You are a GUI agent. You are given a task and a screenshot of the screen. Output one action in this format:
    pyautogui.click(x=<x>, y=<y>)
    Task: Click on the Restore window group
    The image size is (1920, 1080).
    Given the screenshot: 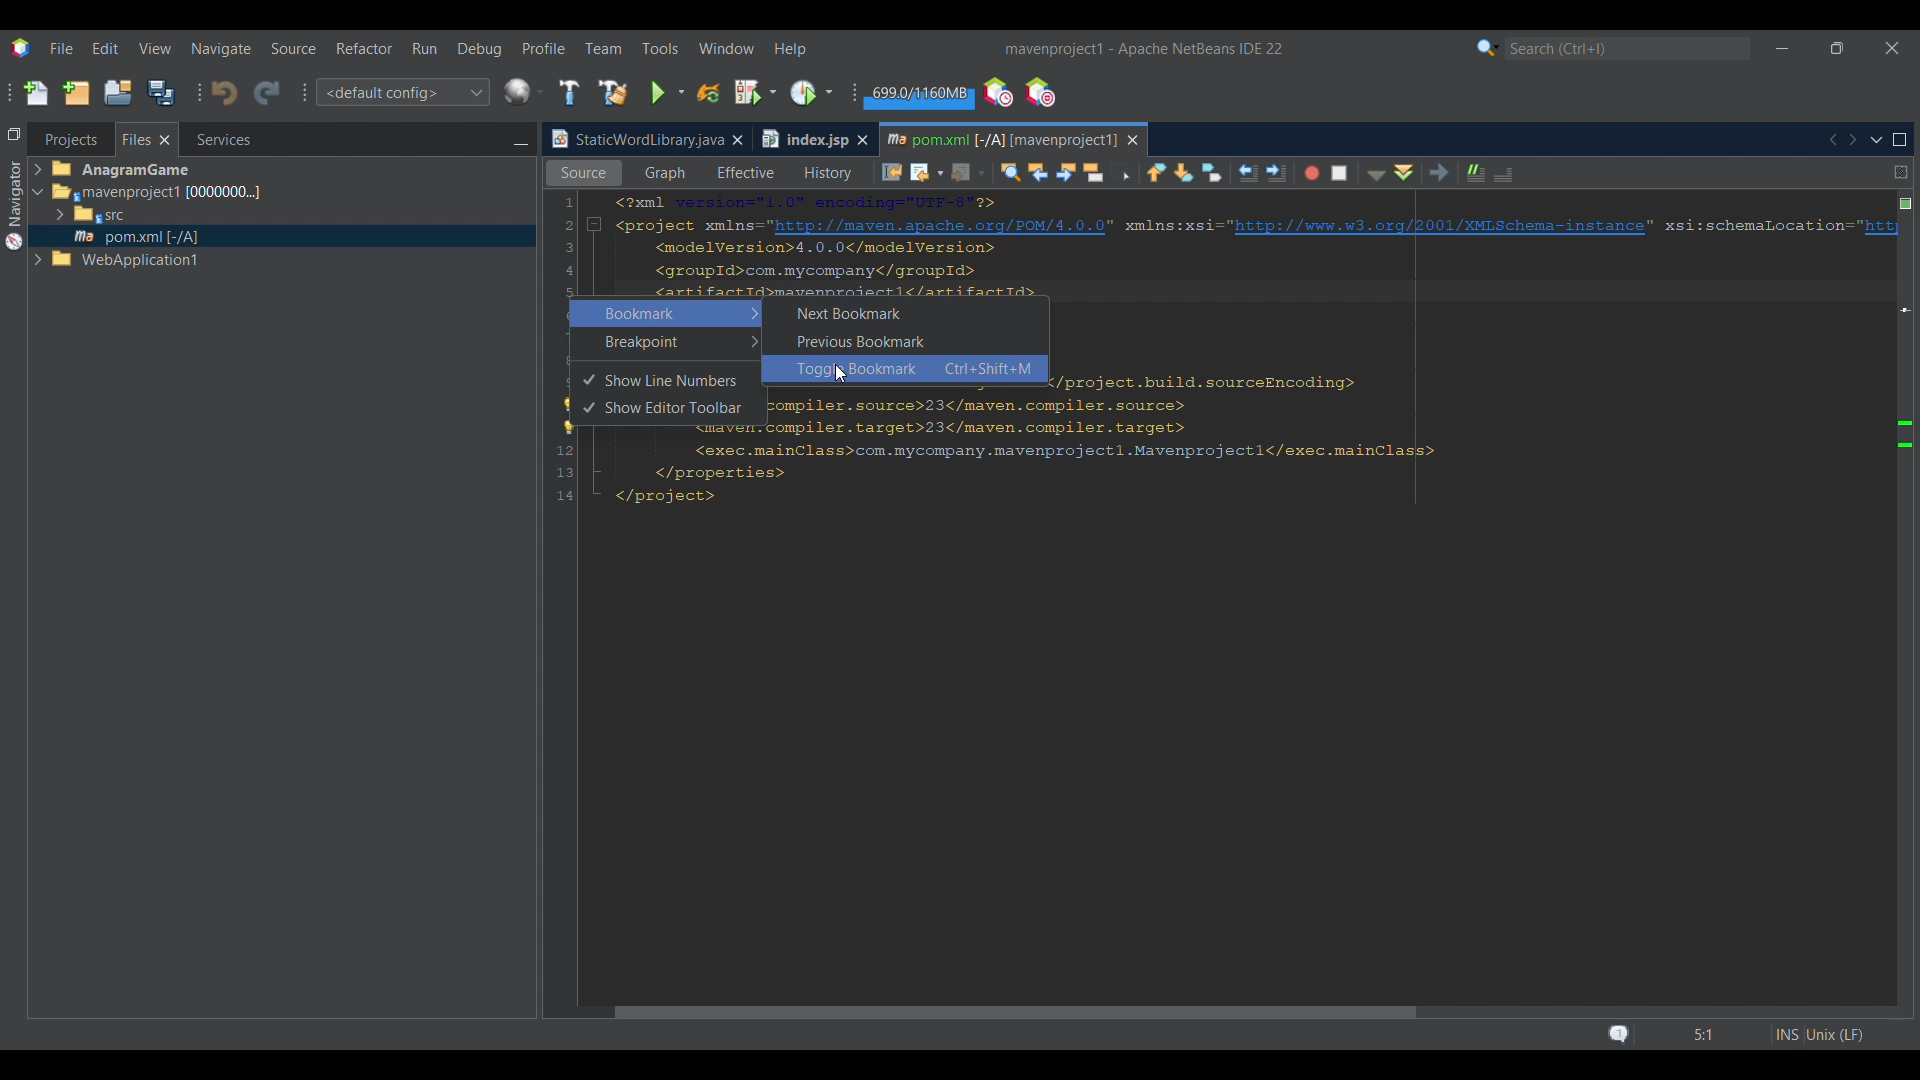 What is the action you would take?
    pyautogui.click(x=14, y=133)
    